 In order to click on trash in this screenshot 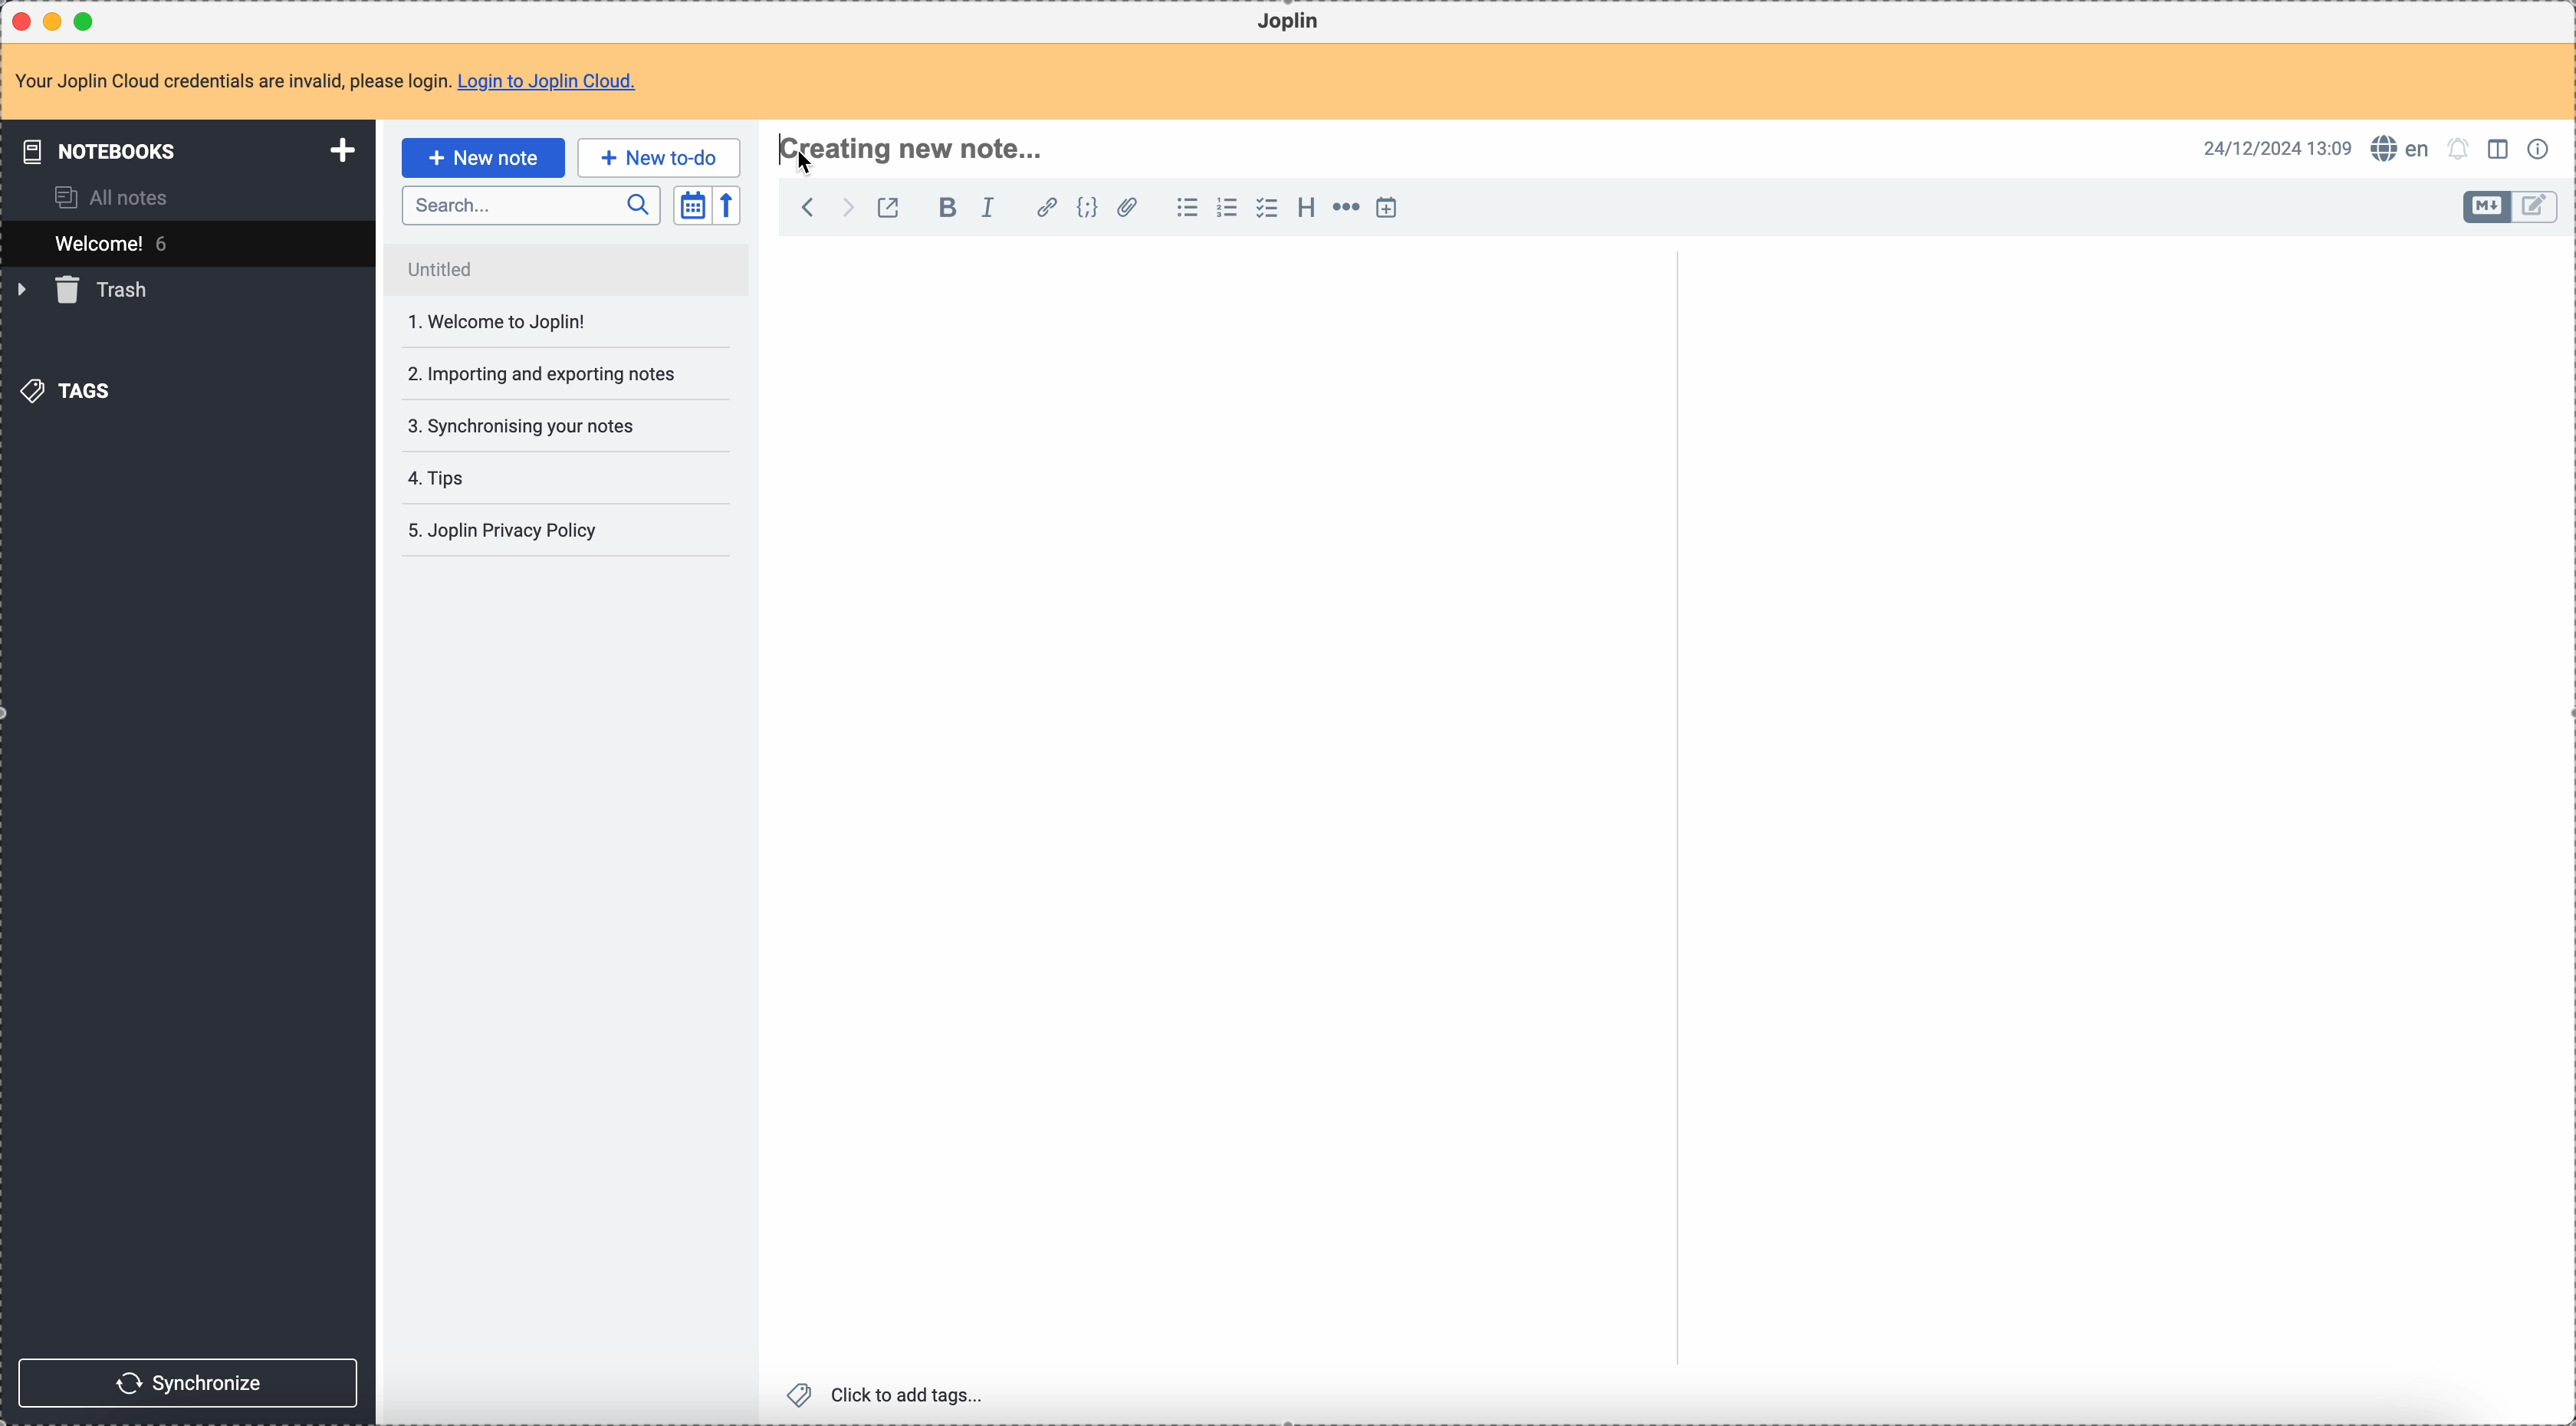, I will do `click(86, 290)`.